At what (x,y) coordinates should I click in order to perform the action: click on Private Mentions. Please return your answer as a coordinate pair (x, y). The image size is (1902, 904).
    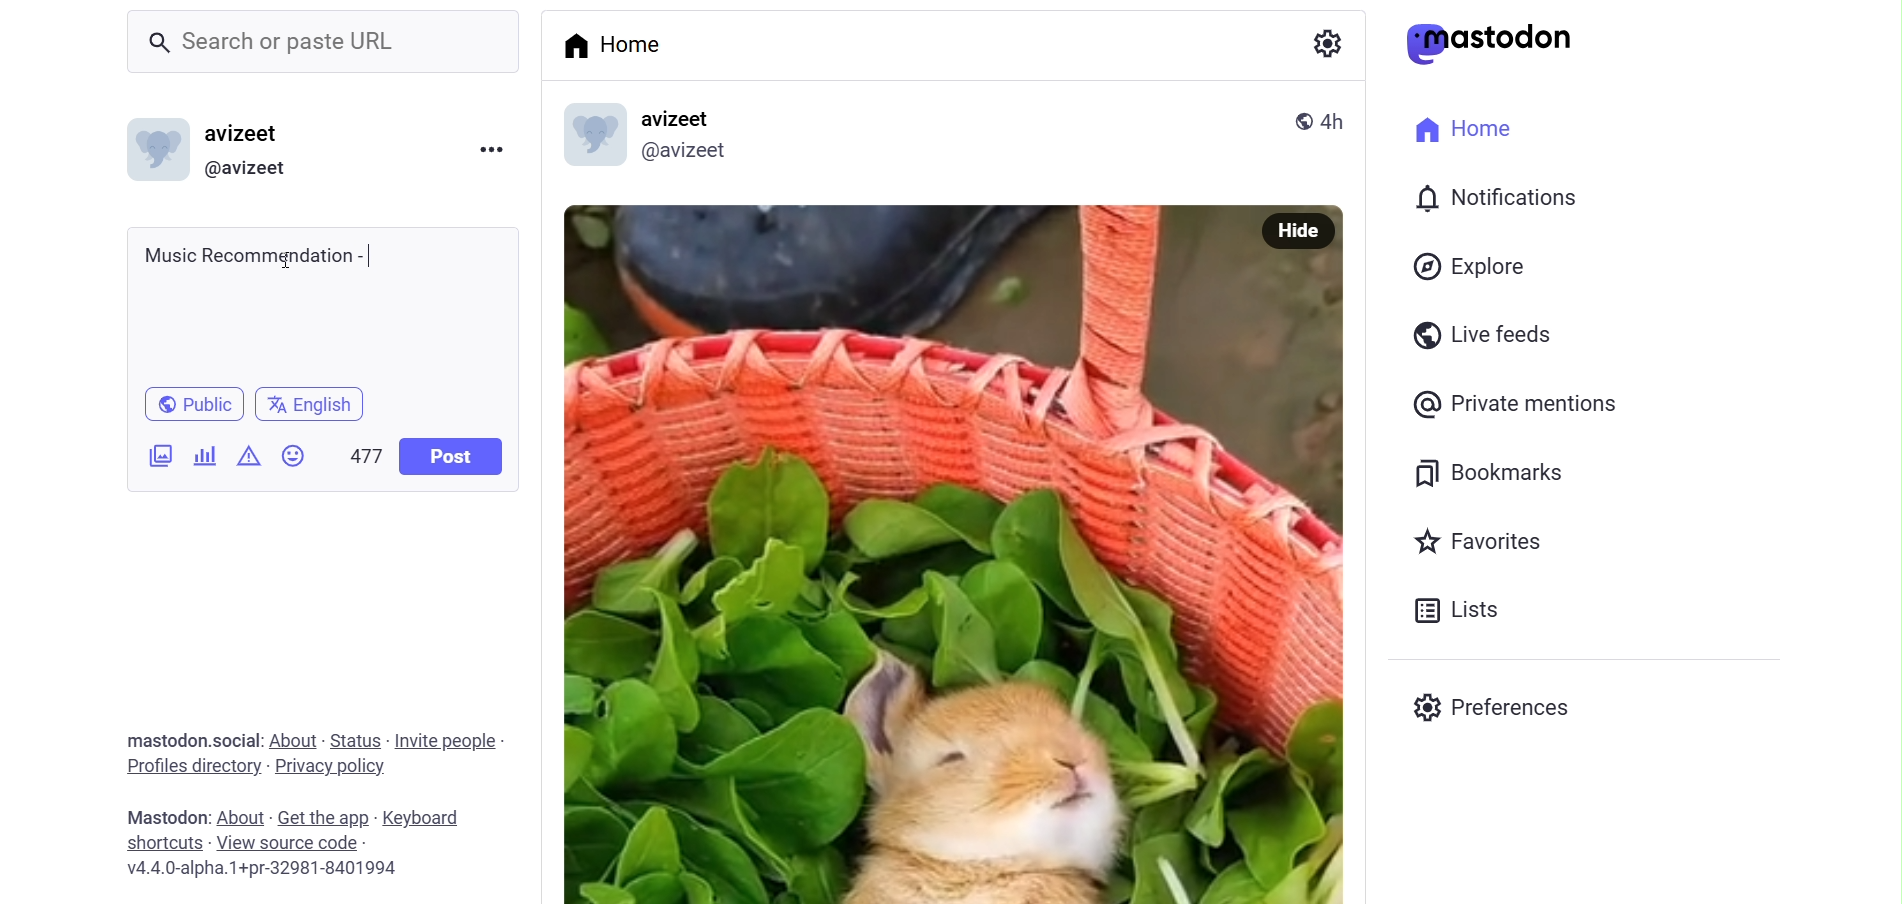
    Looking at the image, I should click on (1517, 402).